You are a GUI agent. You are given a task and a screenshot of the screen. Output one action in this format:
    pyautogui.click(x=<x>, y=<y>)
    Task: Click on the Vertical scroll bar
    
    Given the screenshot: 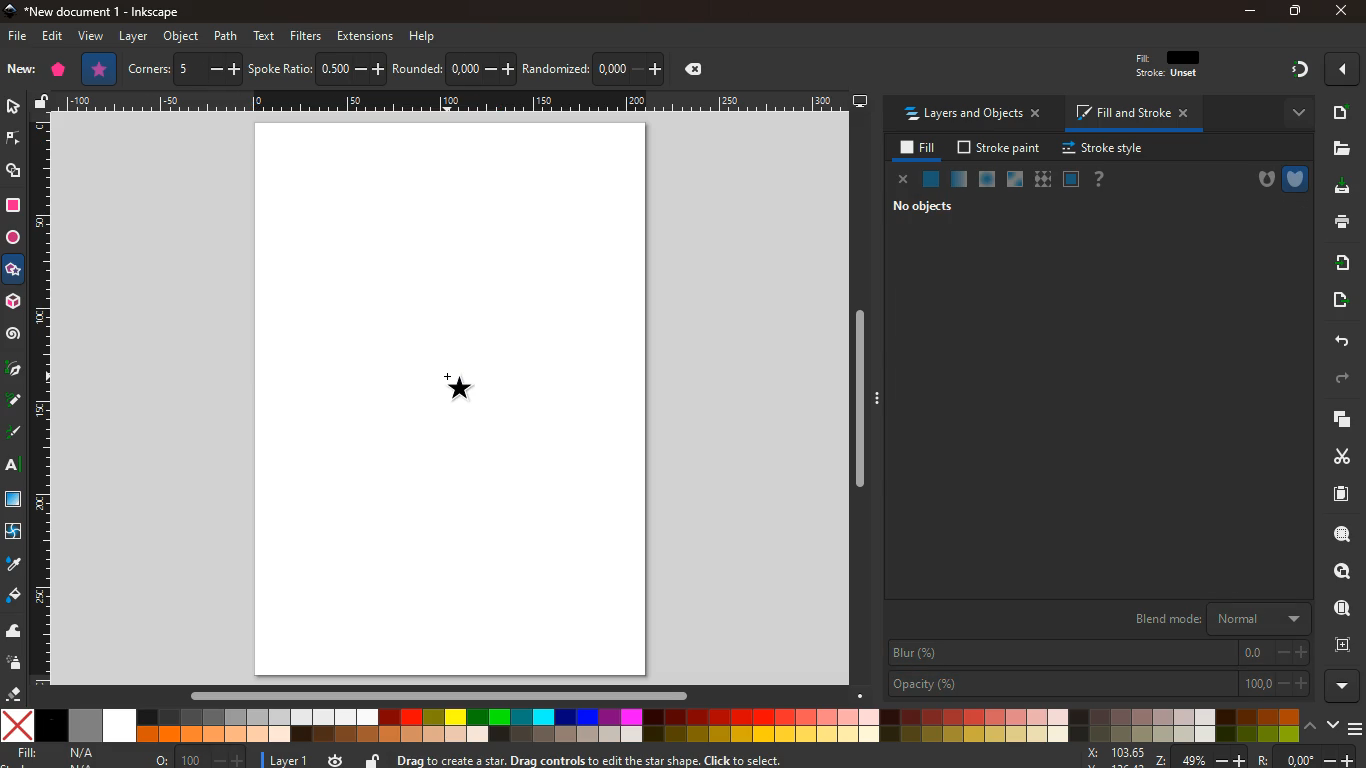 What is the action you would take?
    pyautogui.click(x=863, y=402)
    